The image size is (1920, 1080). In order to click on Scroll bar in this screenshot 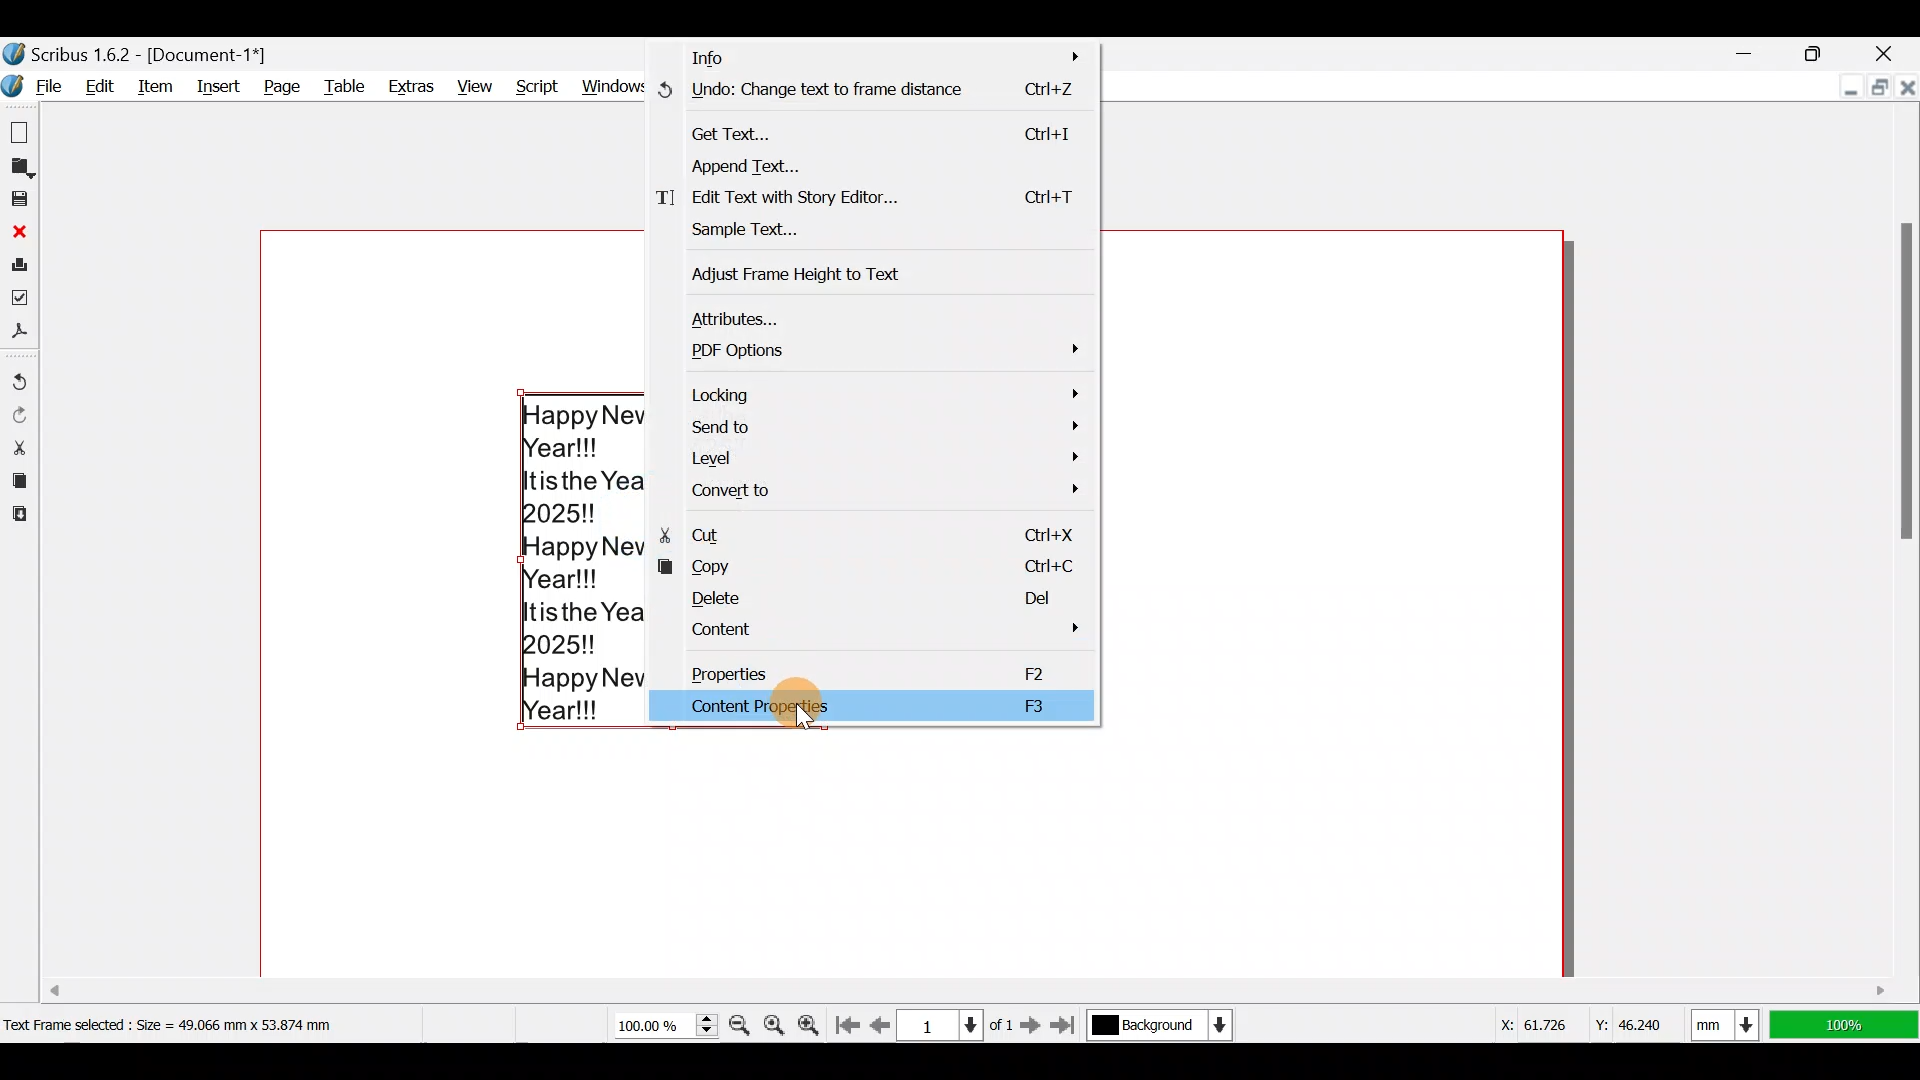, I will do `click(808, 984)`.